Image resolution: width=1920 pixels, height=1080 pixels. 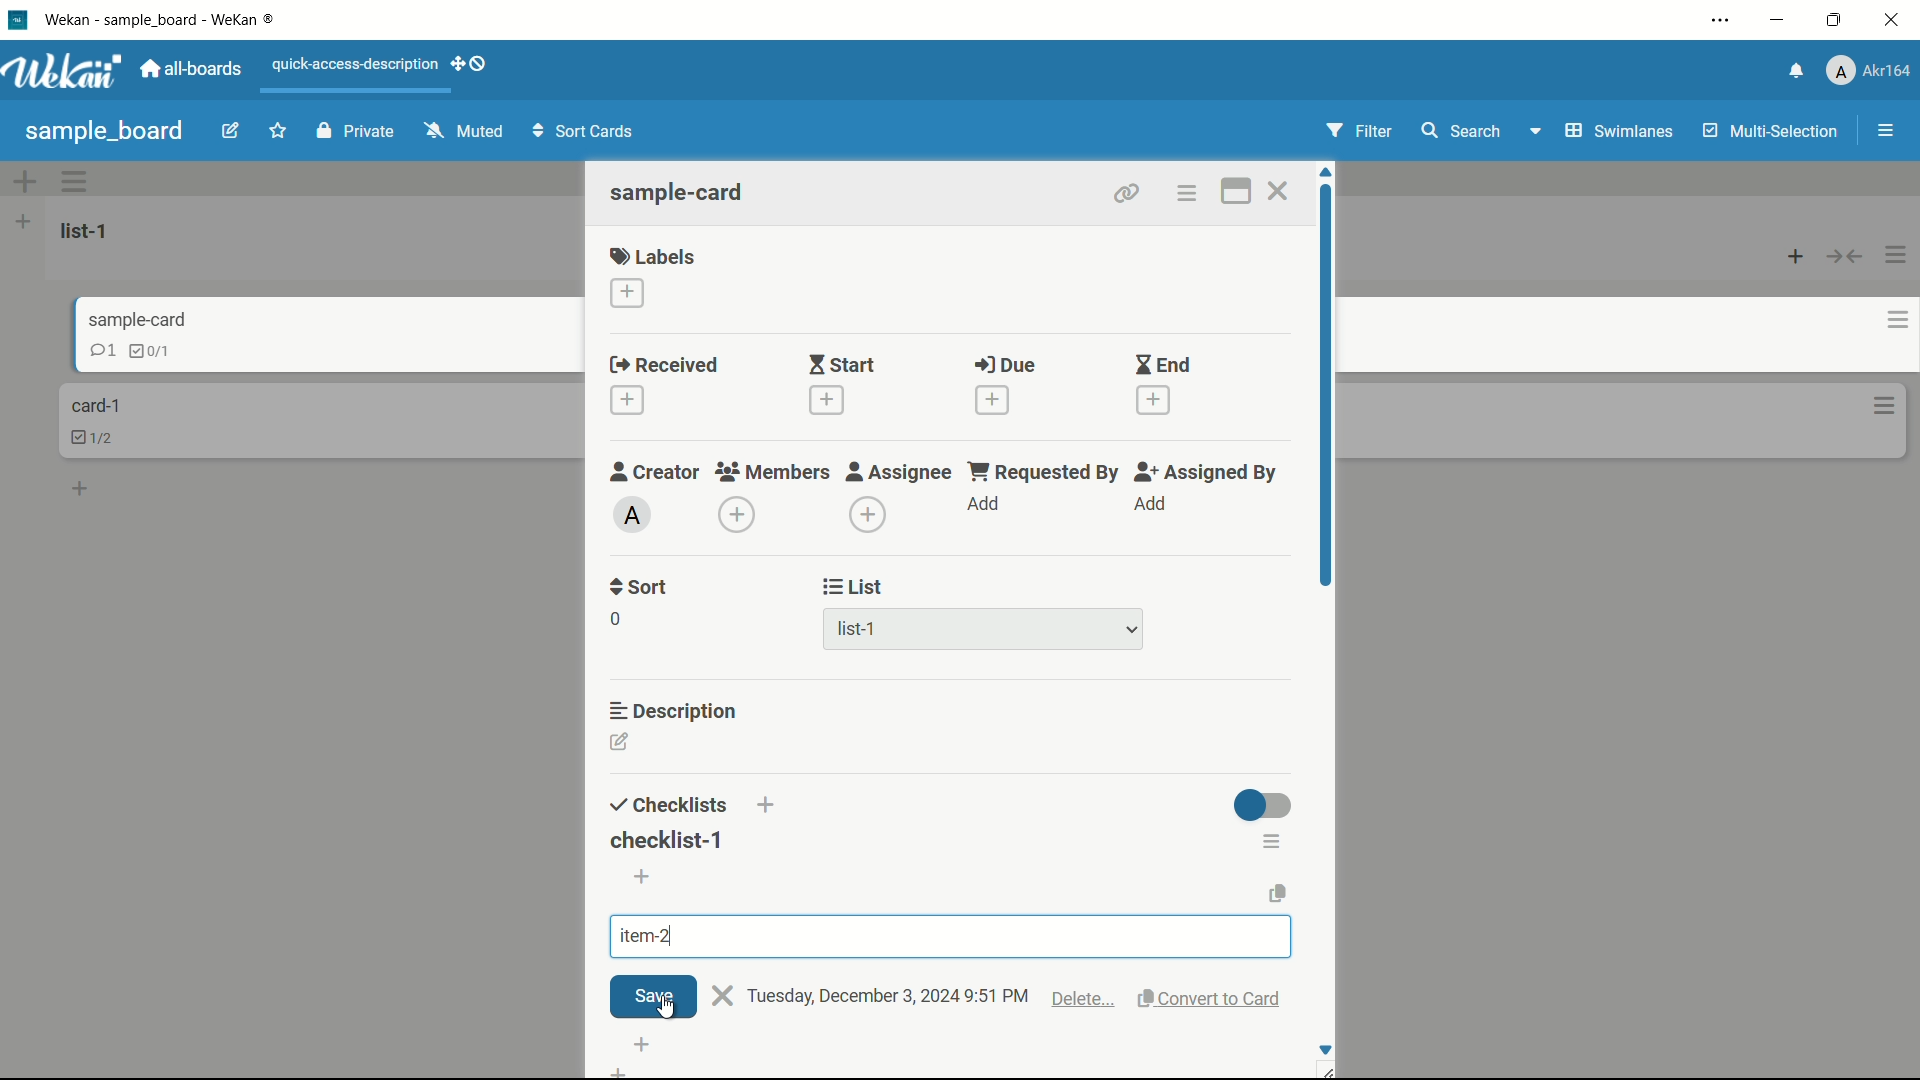 I want to click on card name, so click(x=95, y=405).